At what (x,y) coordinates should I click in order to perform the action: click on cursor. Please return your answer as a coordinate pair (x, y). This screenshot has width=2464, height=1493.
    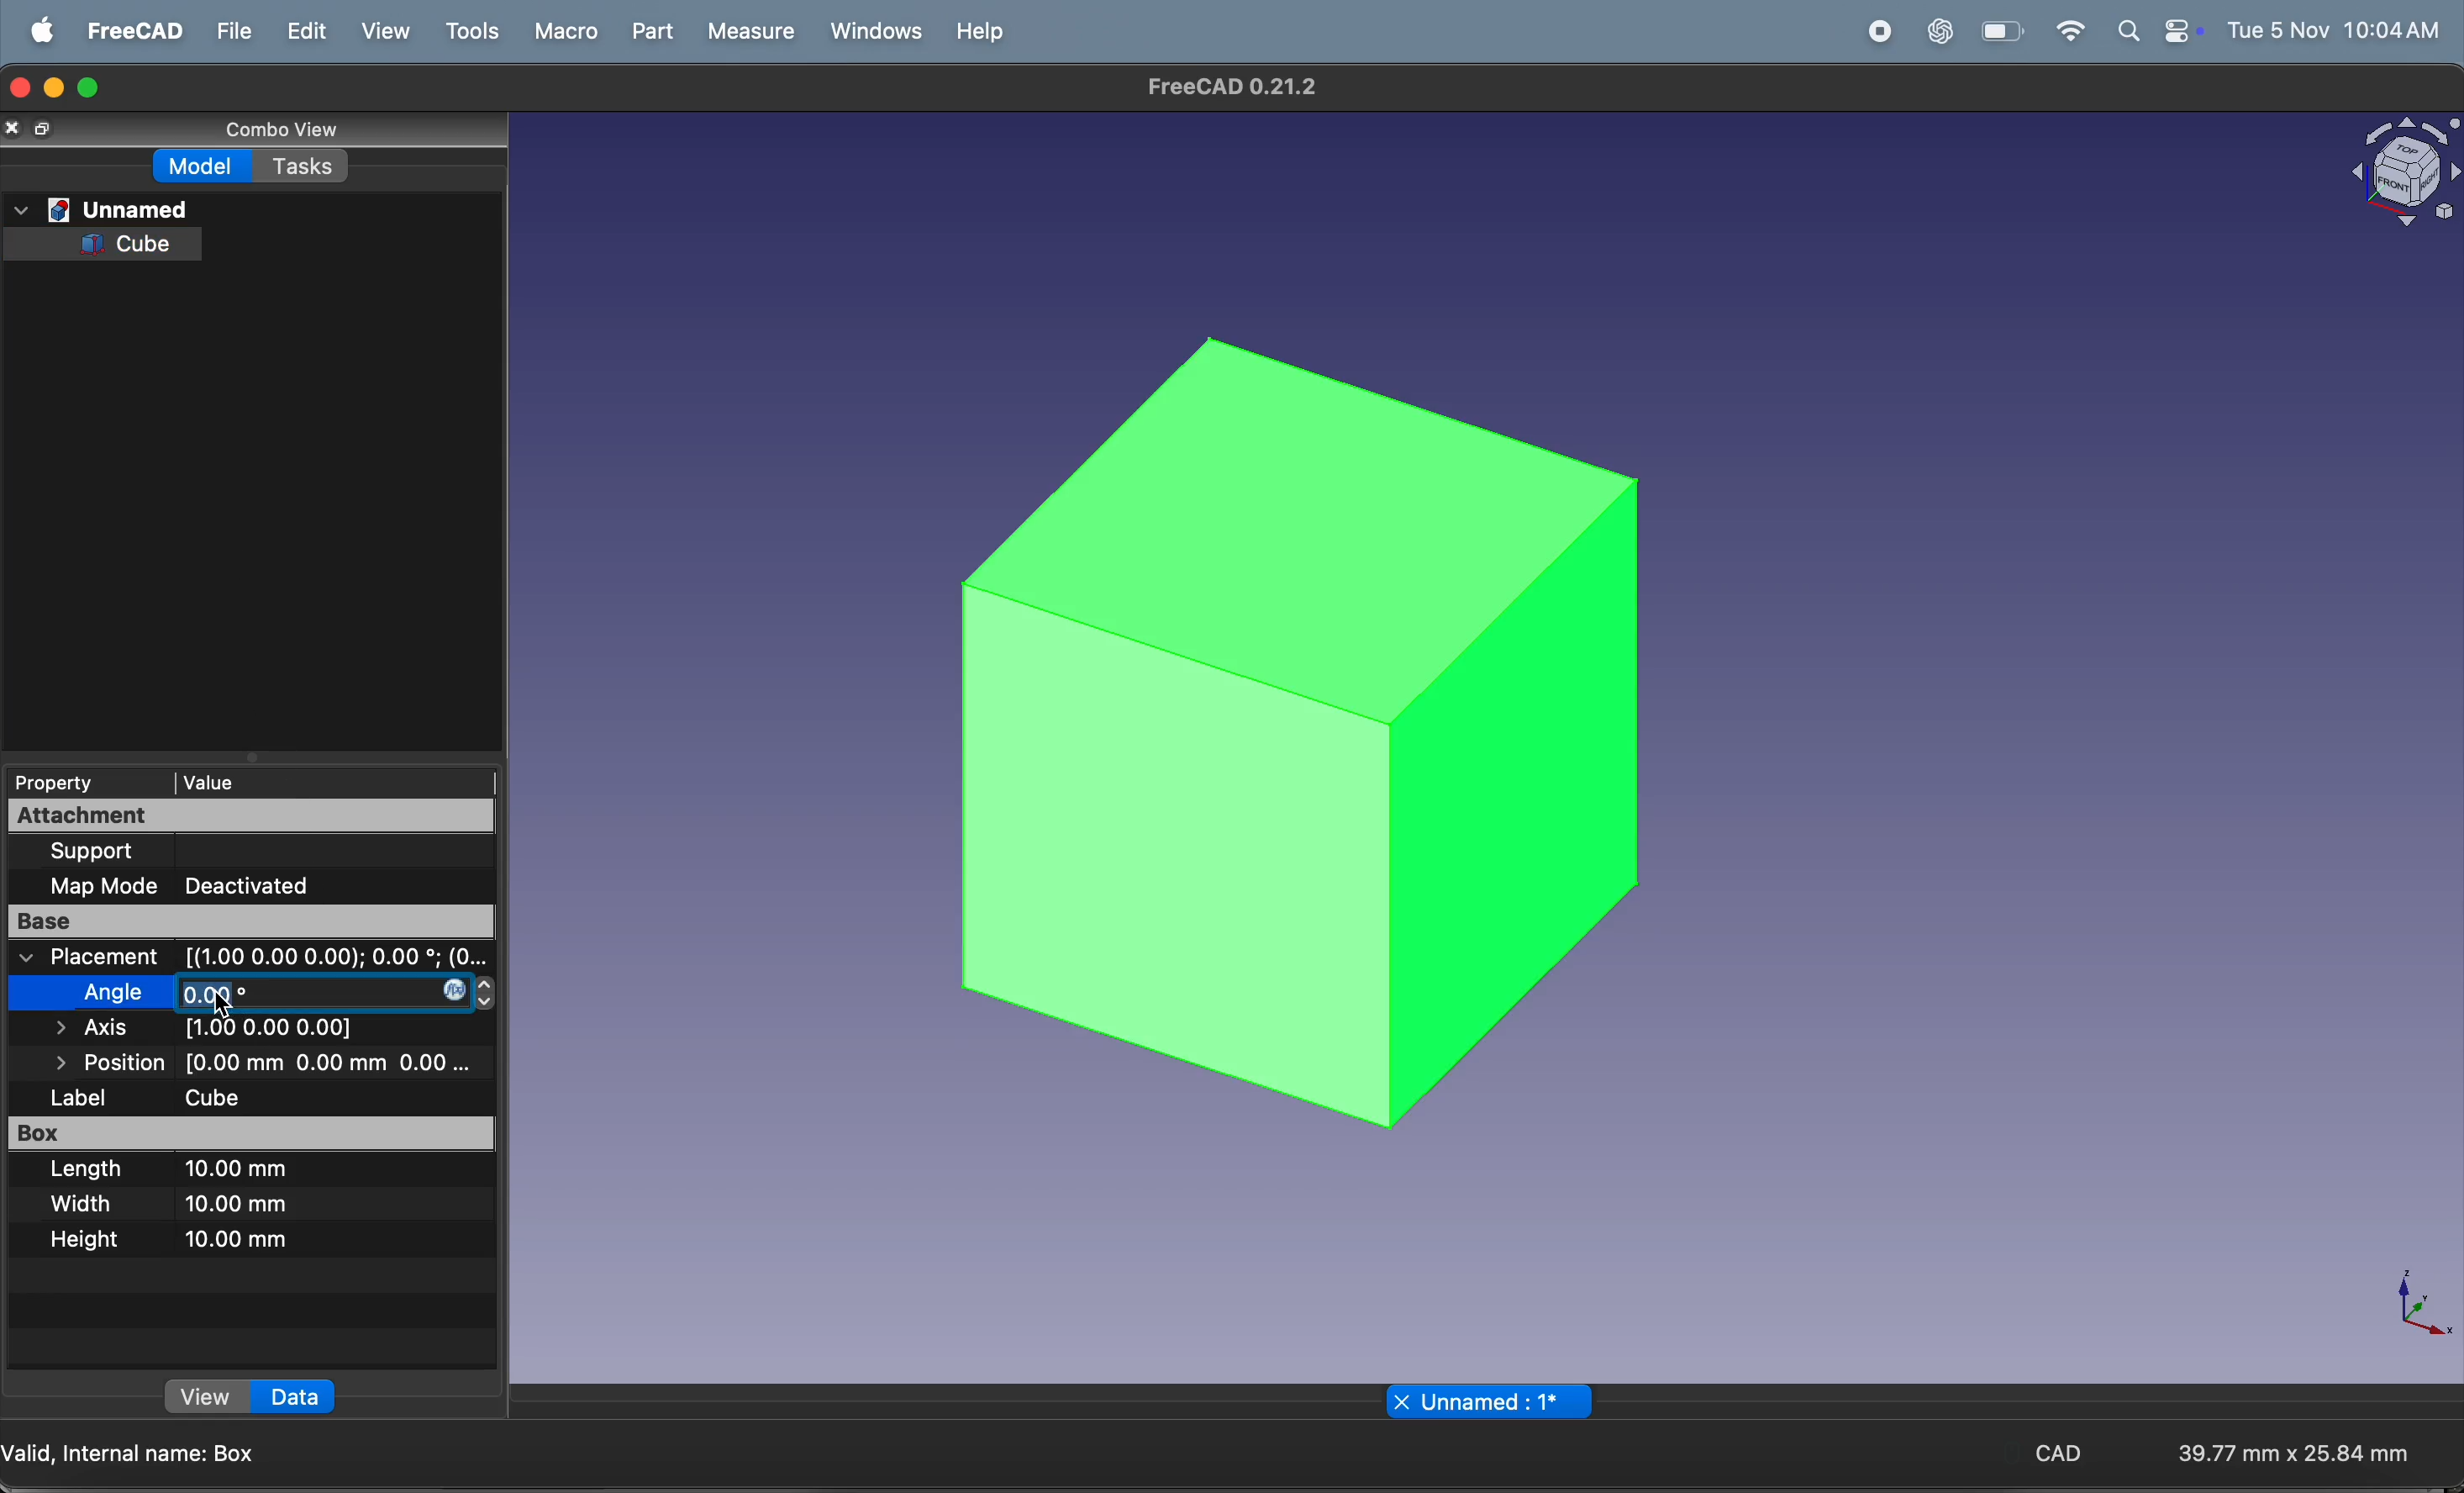
    Looking at the image, I should click on (215, 1008).